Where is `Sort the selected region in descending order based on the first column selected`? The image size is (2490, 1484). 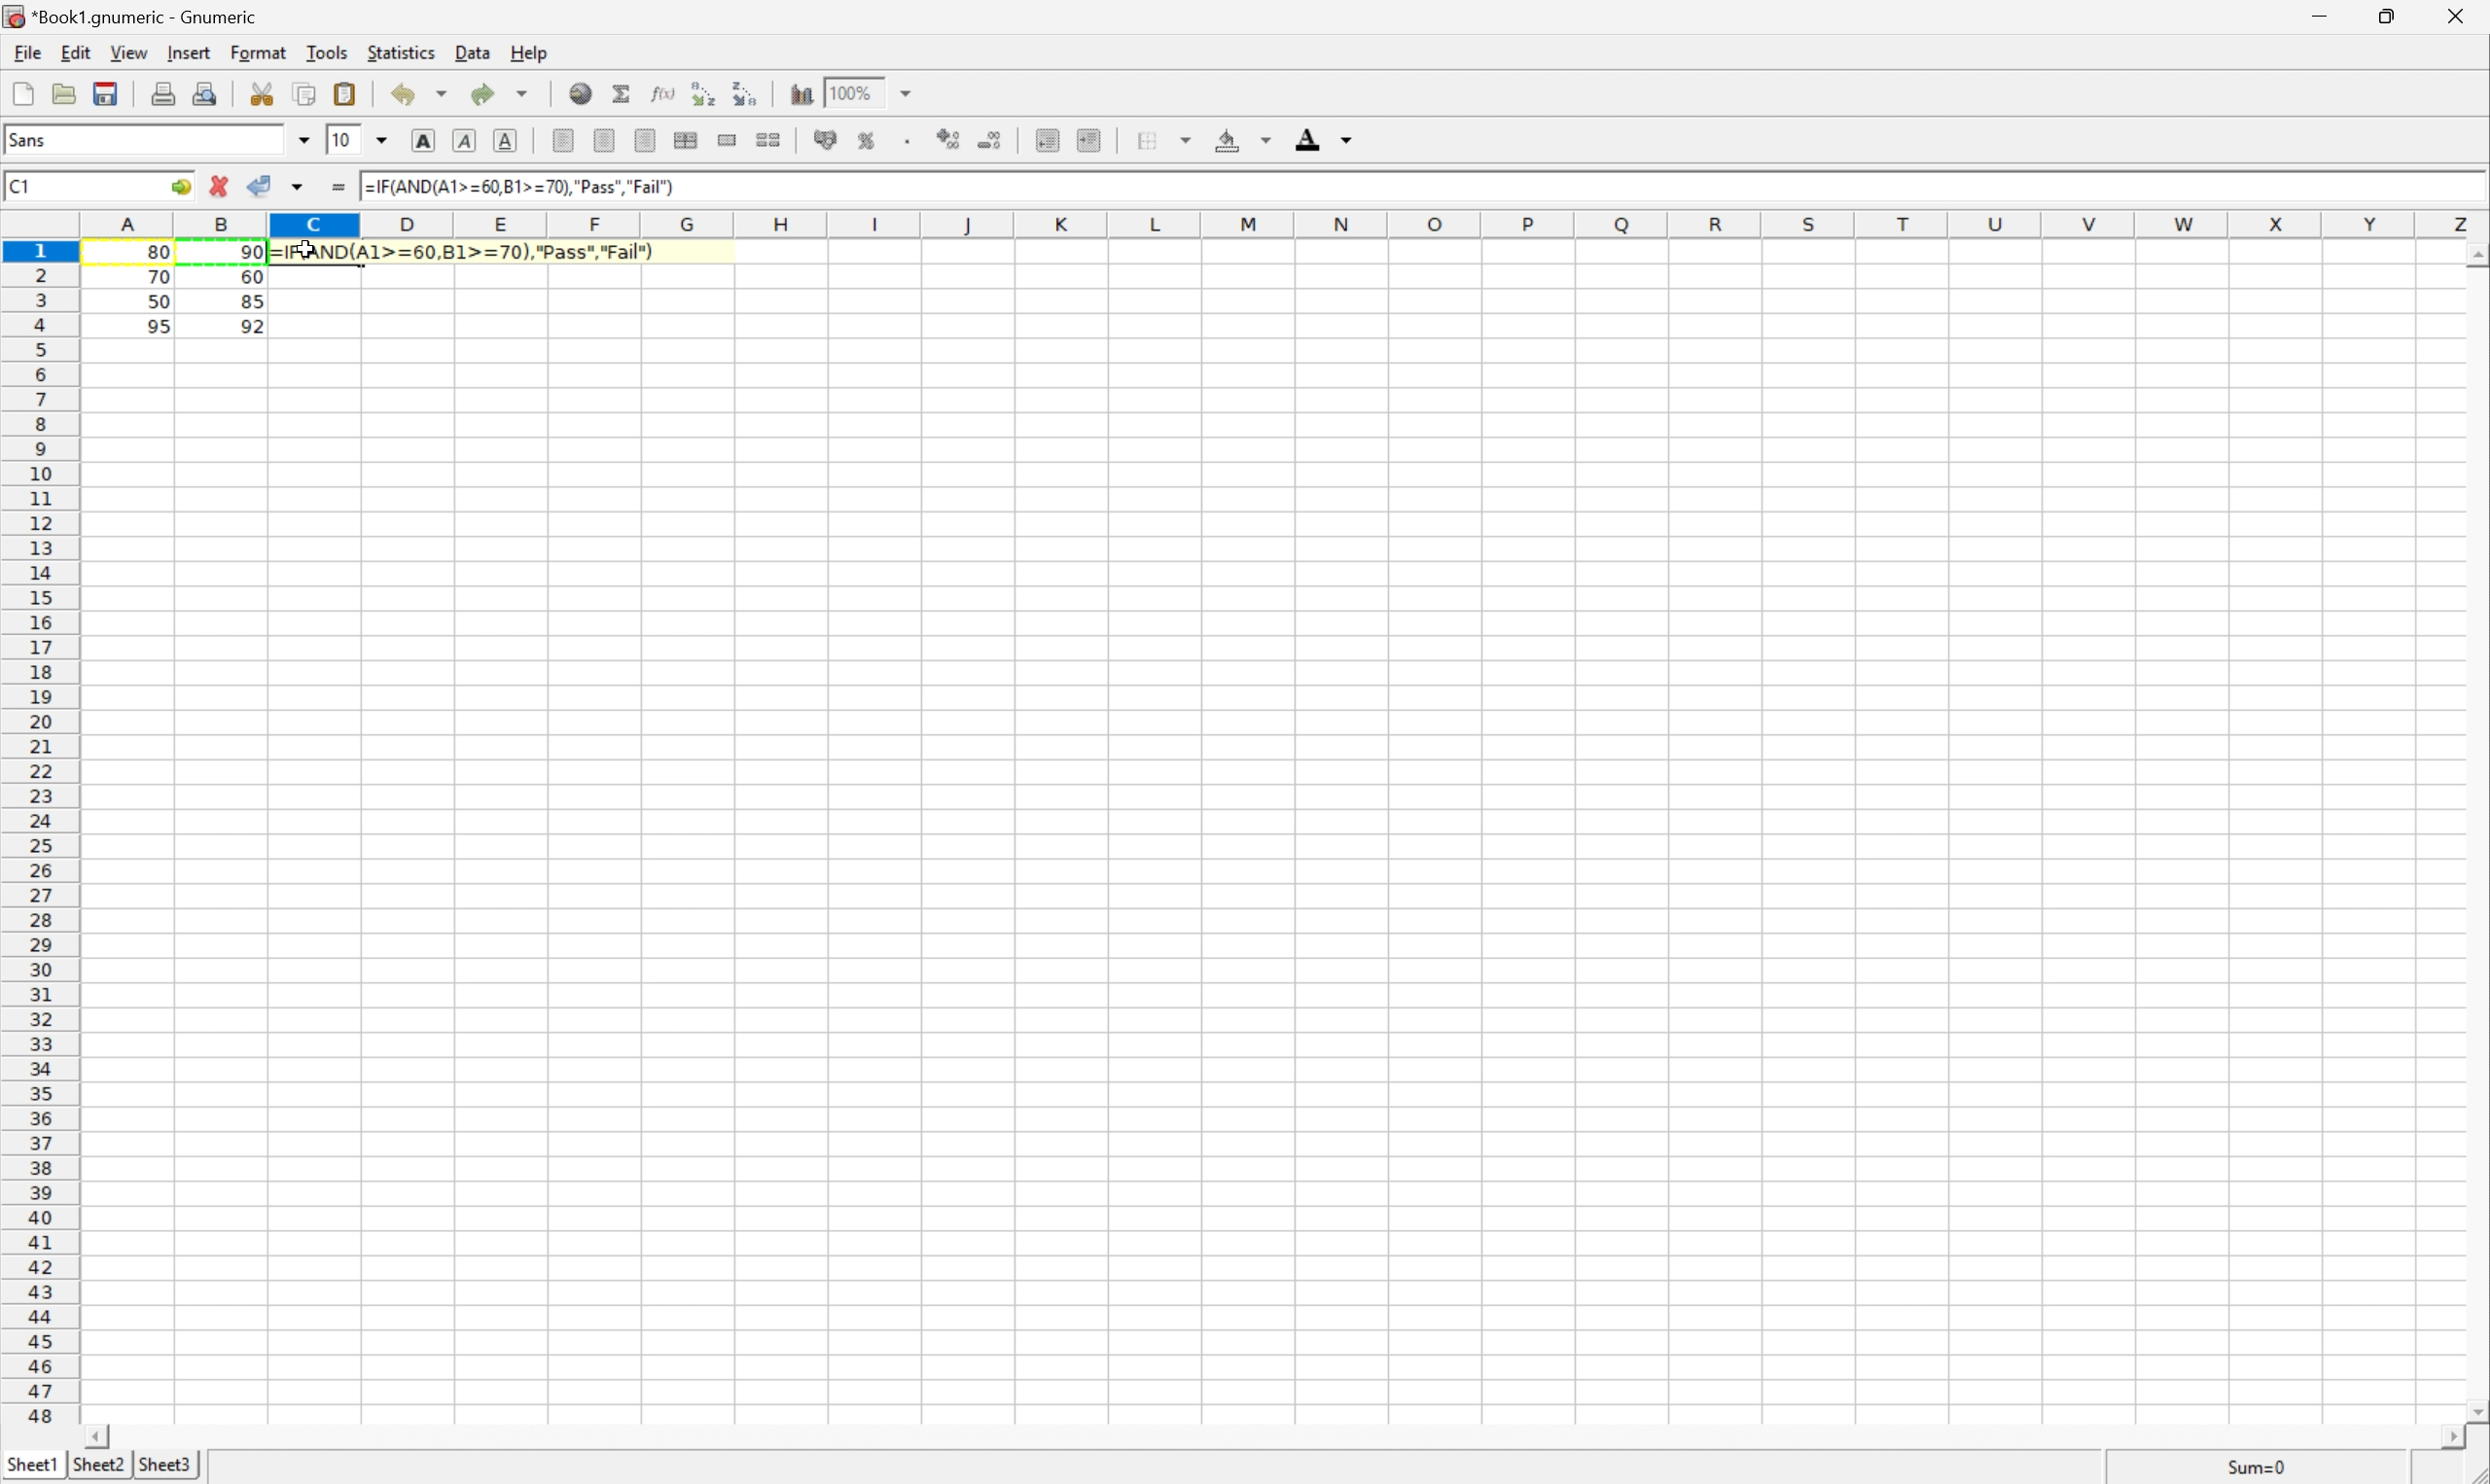
Sort the selected region in descending order based on the first column selected is located at coordinates (749, 96).